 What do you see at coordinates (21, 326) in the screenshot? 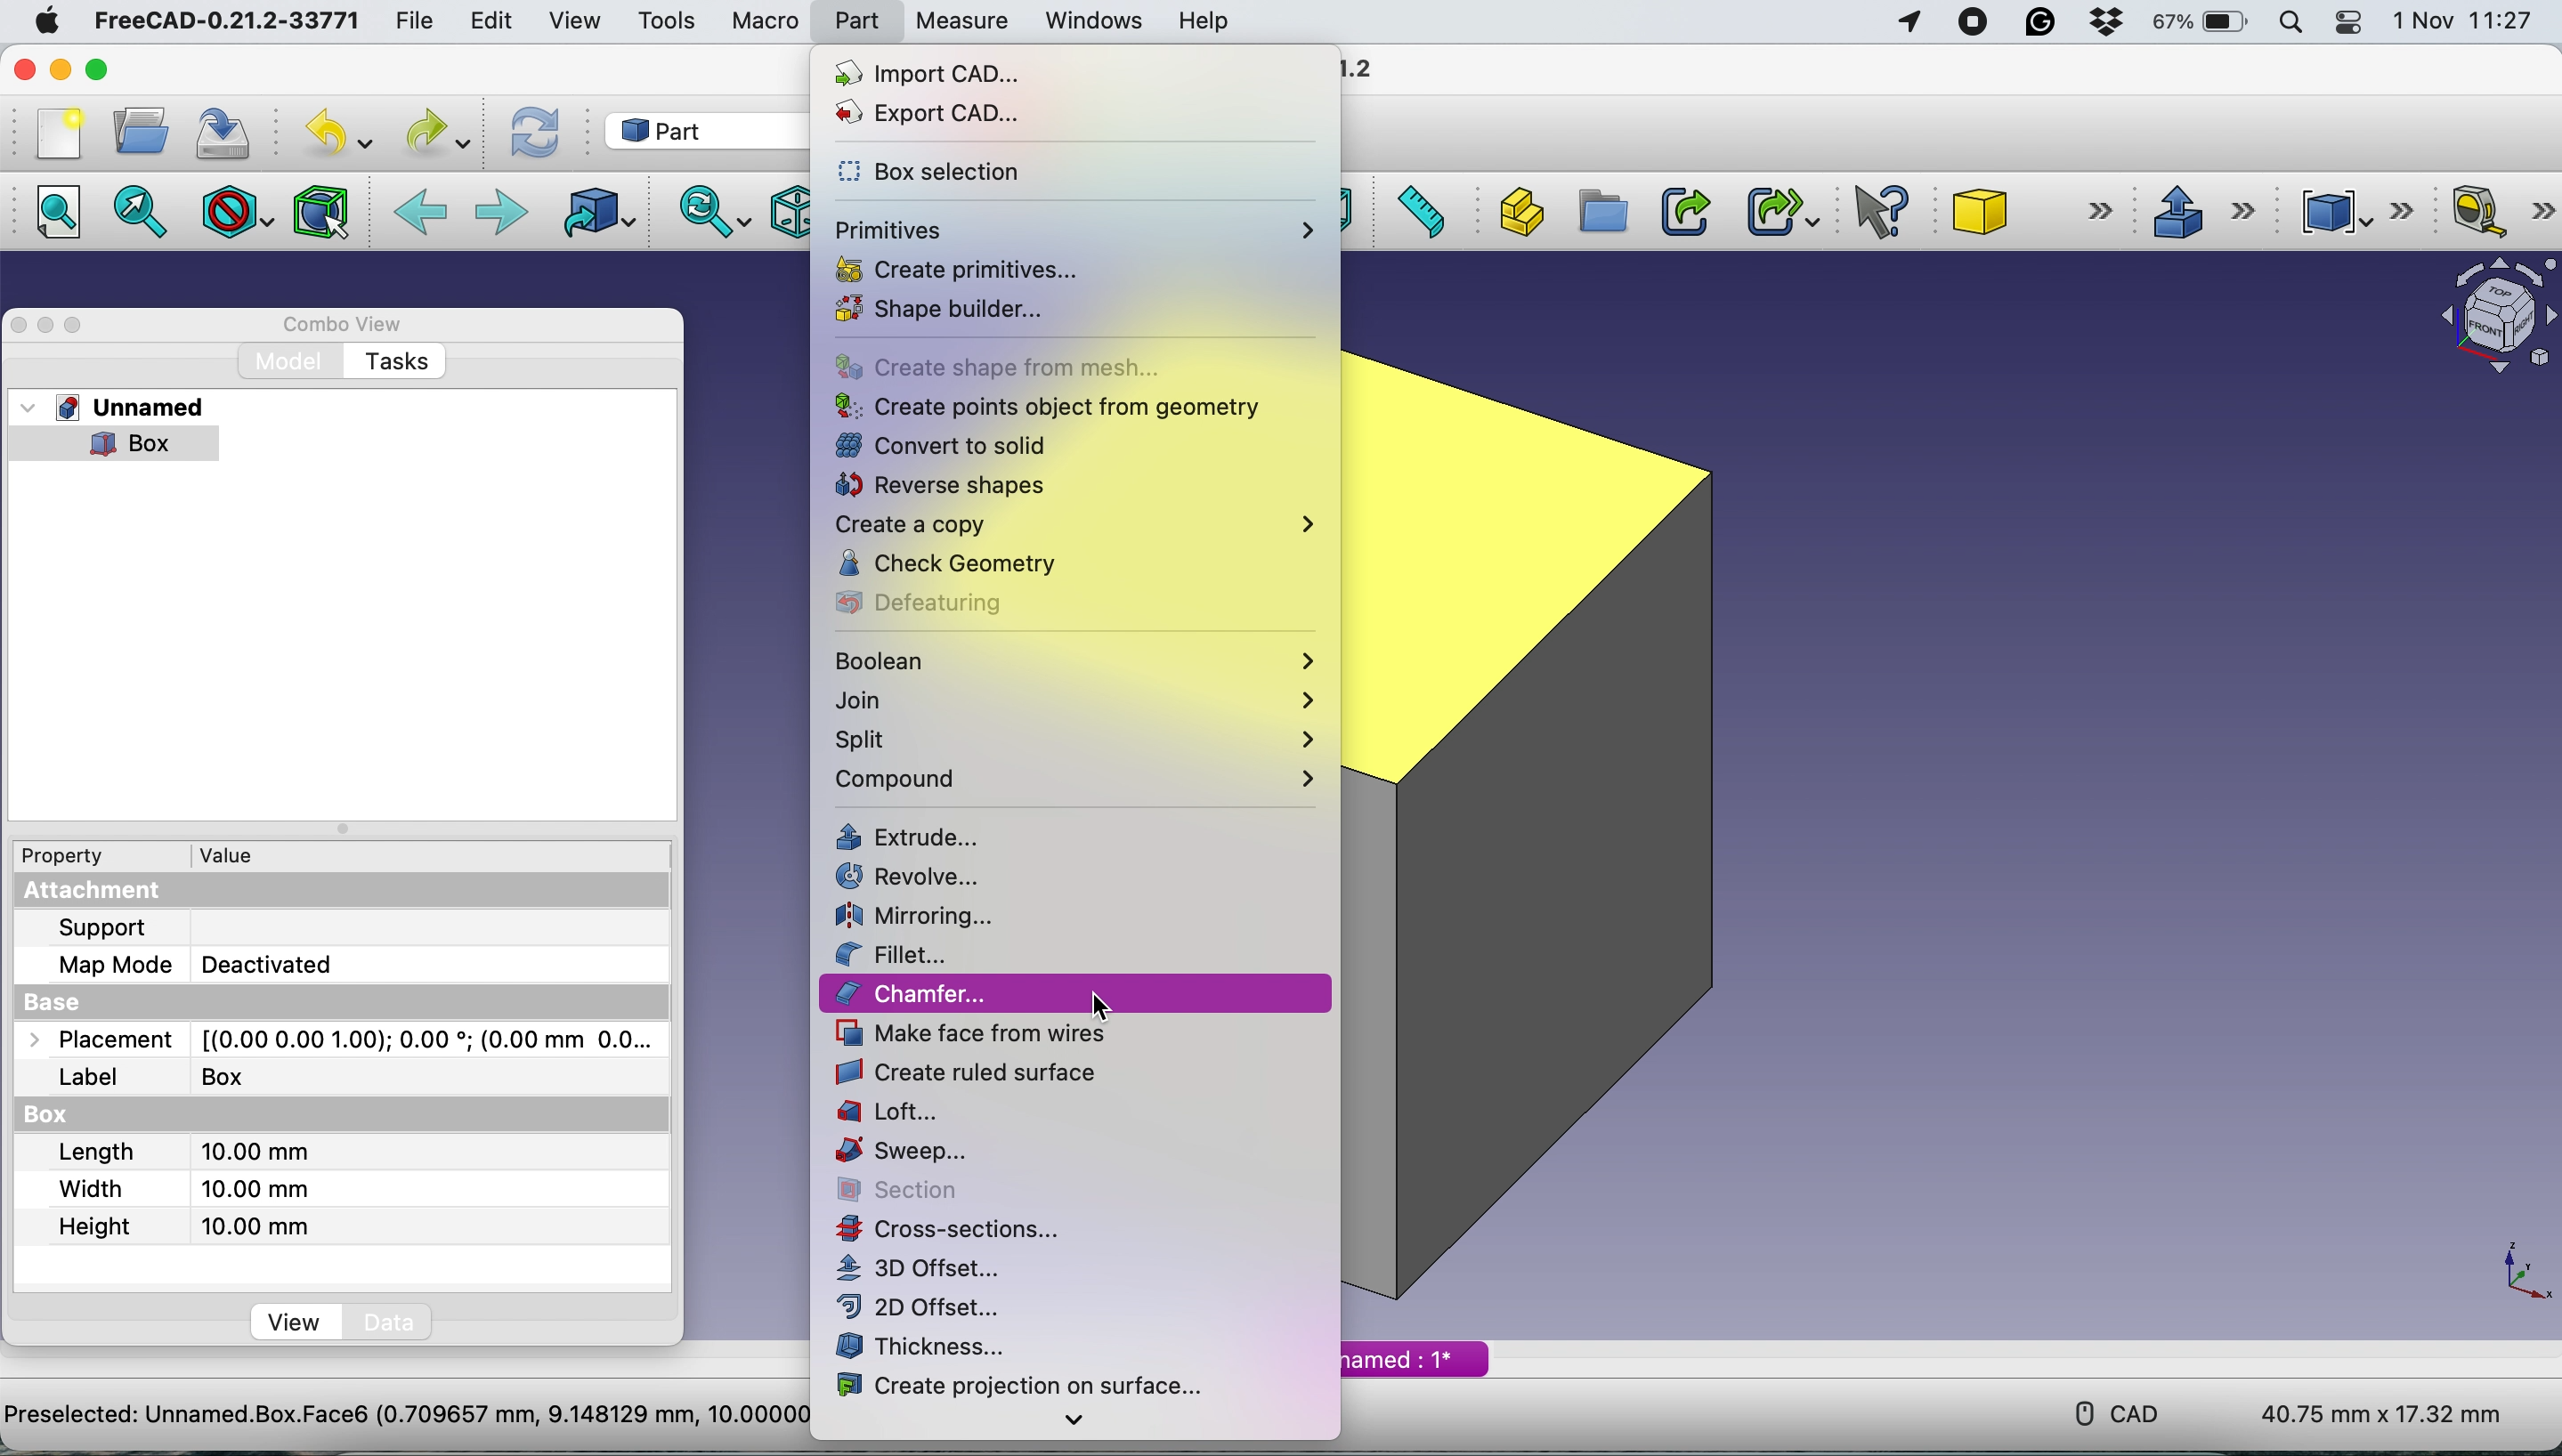
I see `close` at bounding box center [21, 326].